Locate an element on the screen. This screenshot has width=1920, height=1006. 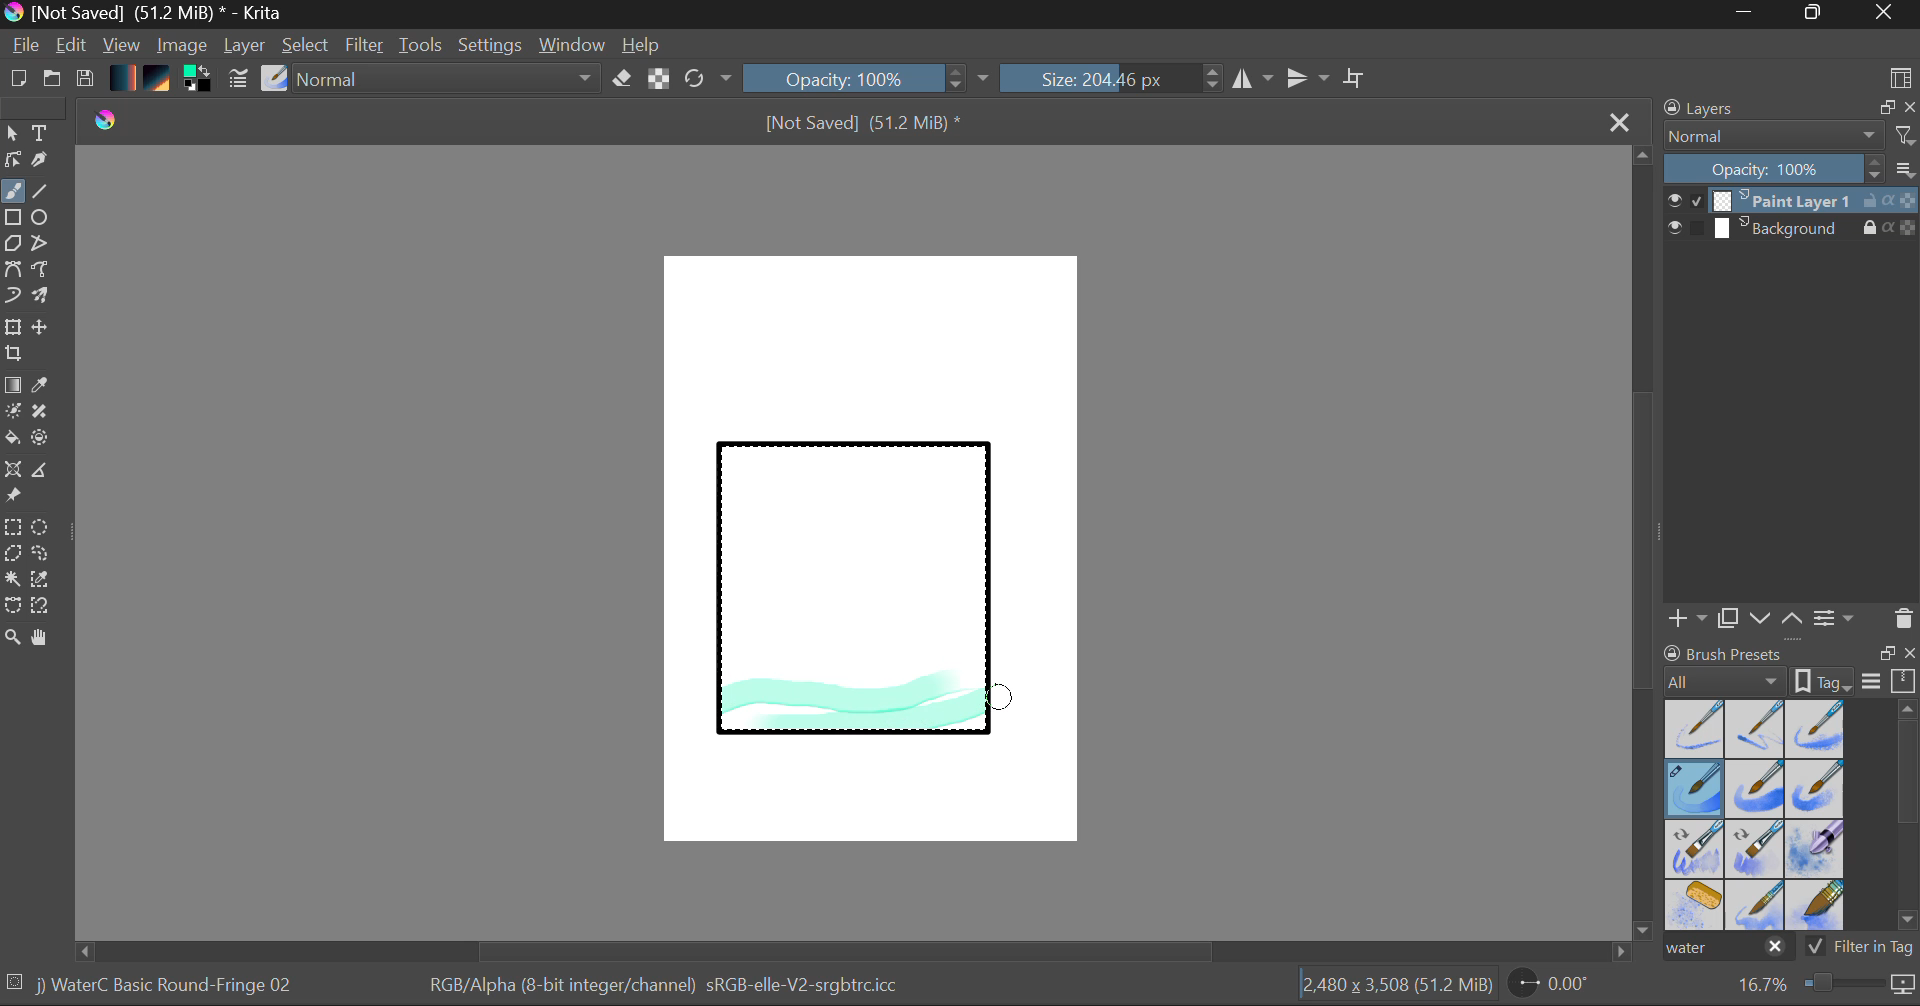
Move Layer Down is located at coordinates (1762, 619).